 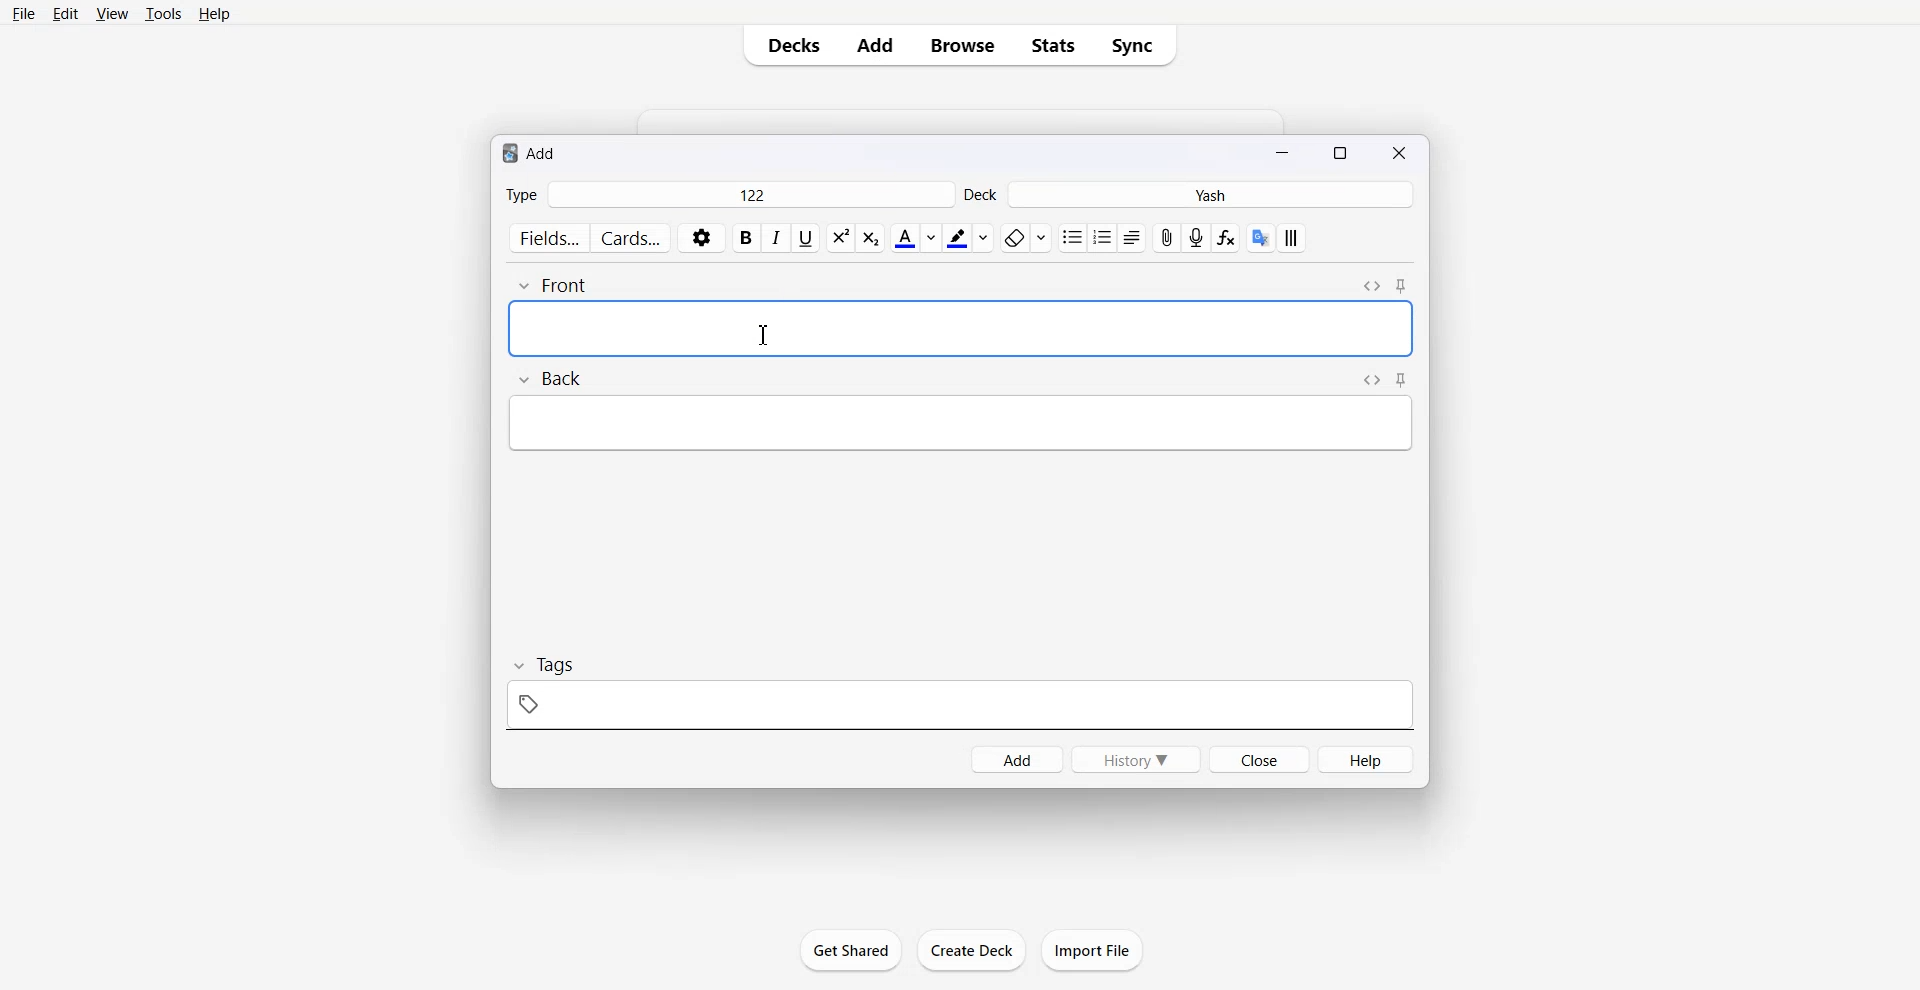 What do you see at coordinates (750, 194) in the screenshot?
I see `122` at bounding box center [750, 194].